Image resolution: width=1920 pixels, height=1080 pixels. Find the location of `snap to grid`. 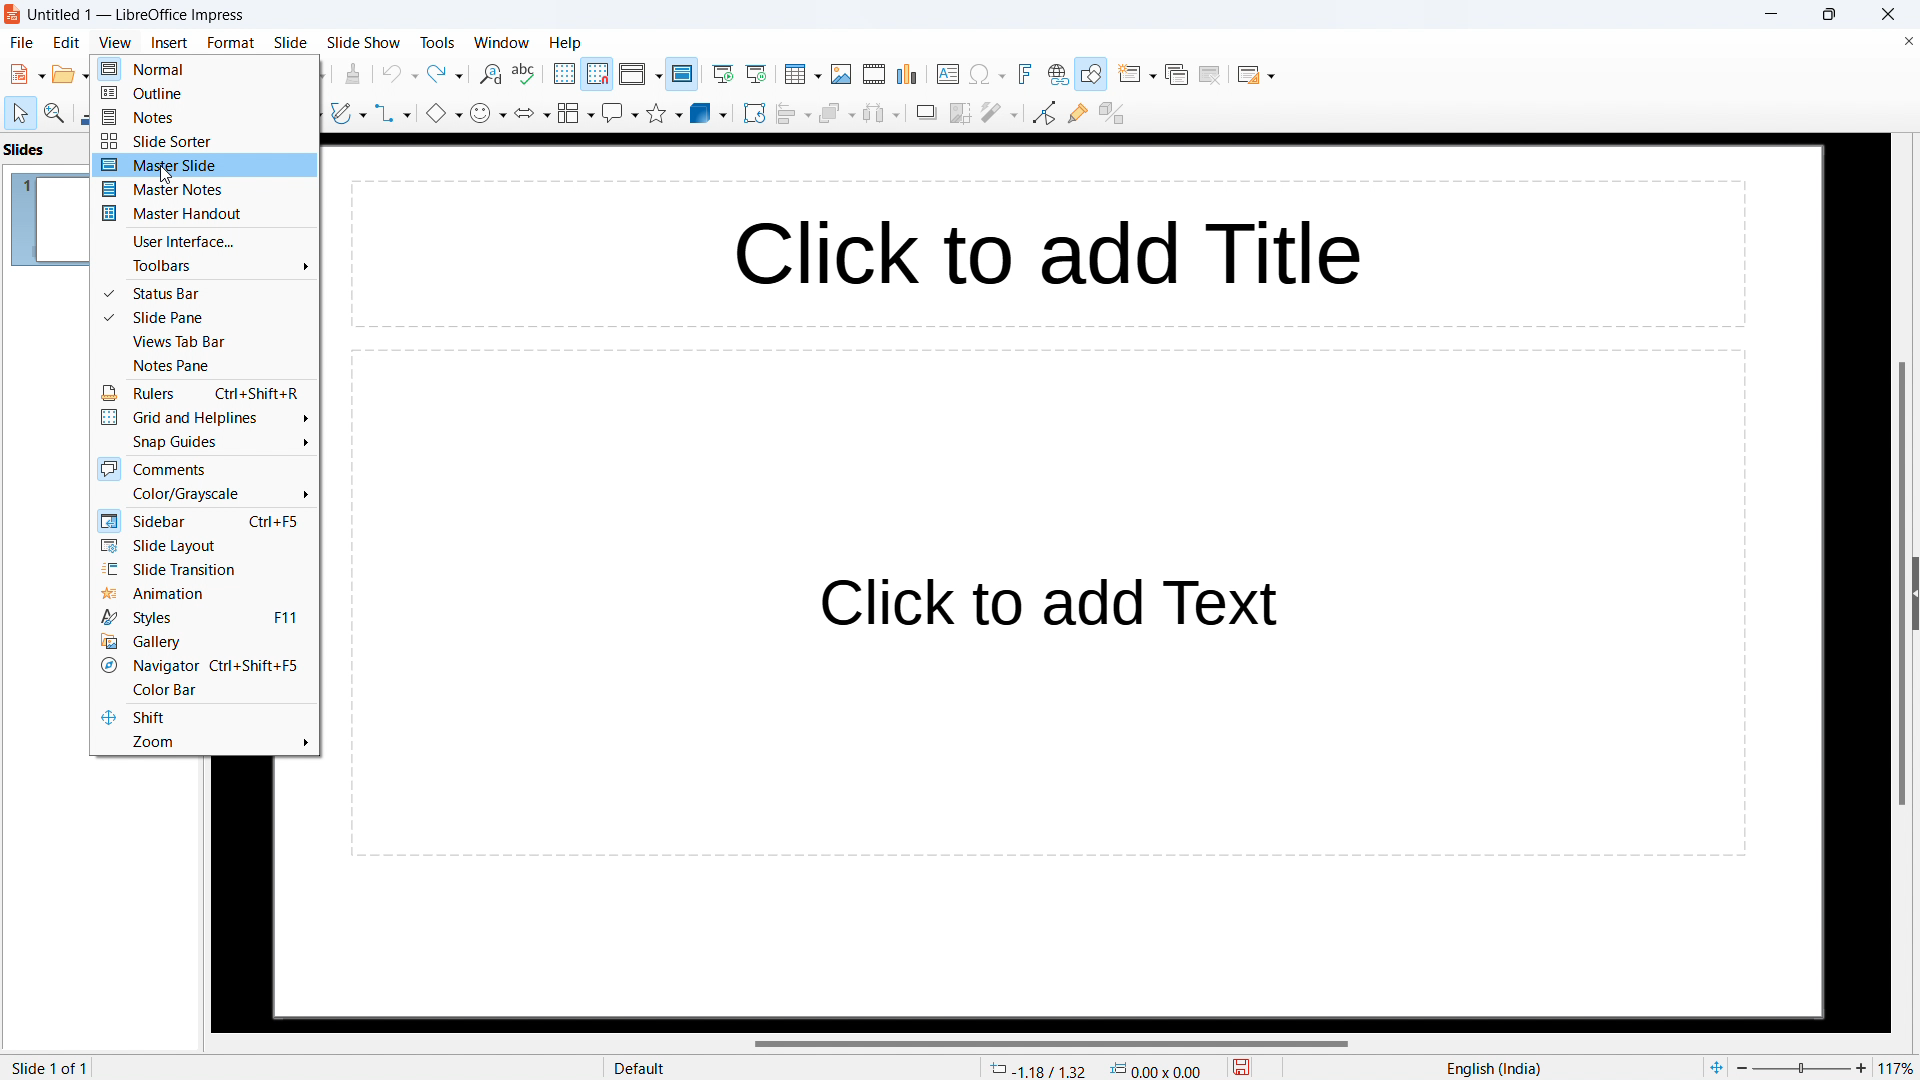

snap to grid is located at coordinates (598, 74).